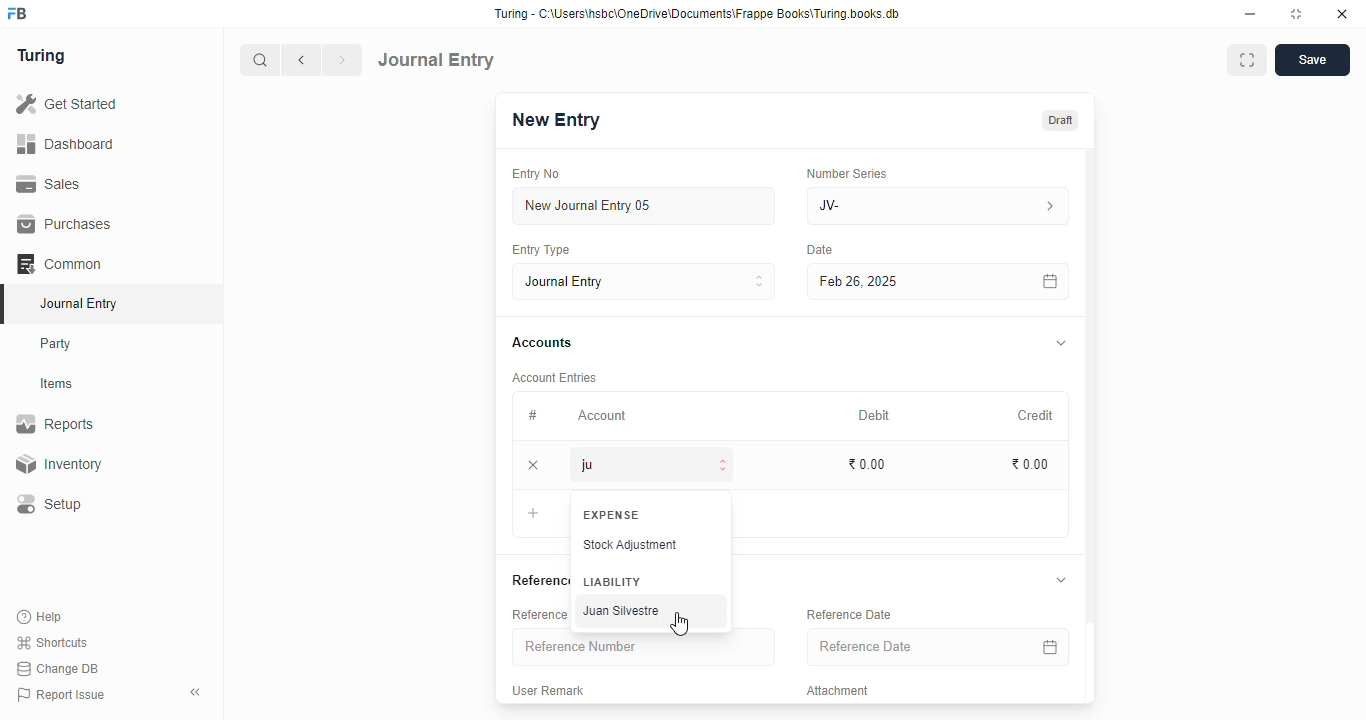  Describe the element at coordinates (303, 60) in the screenshot. I see `previous` at that location.